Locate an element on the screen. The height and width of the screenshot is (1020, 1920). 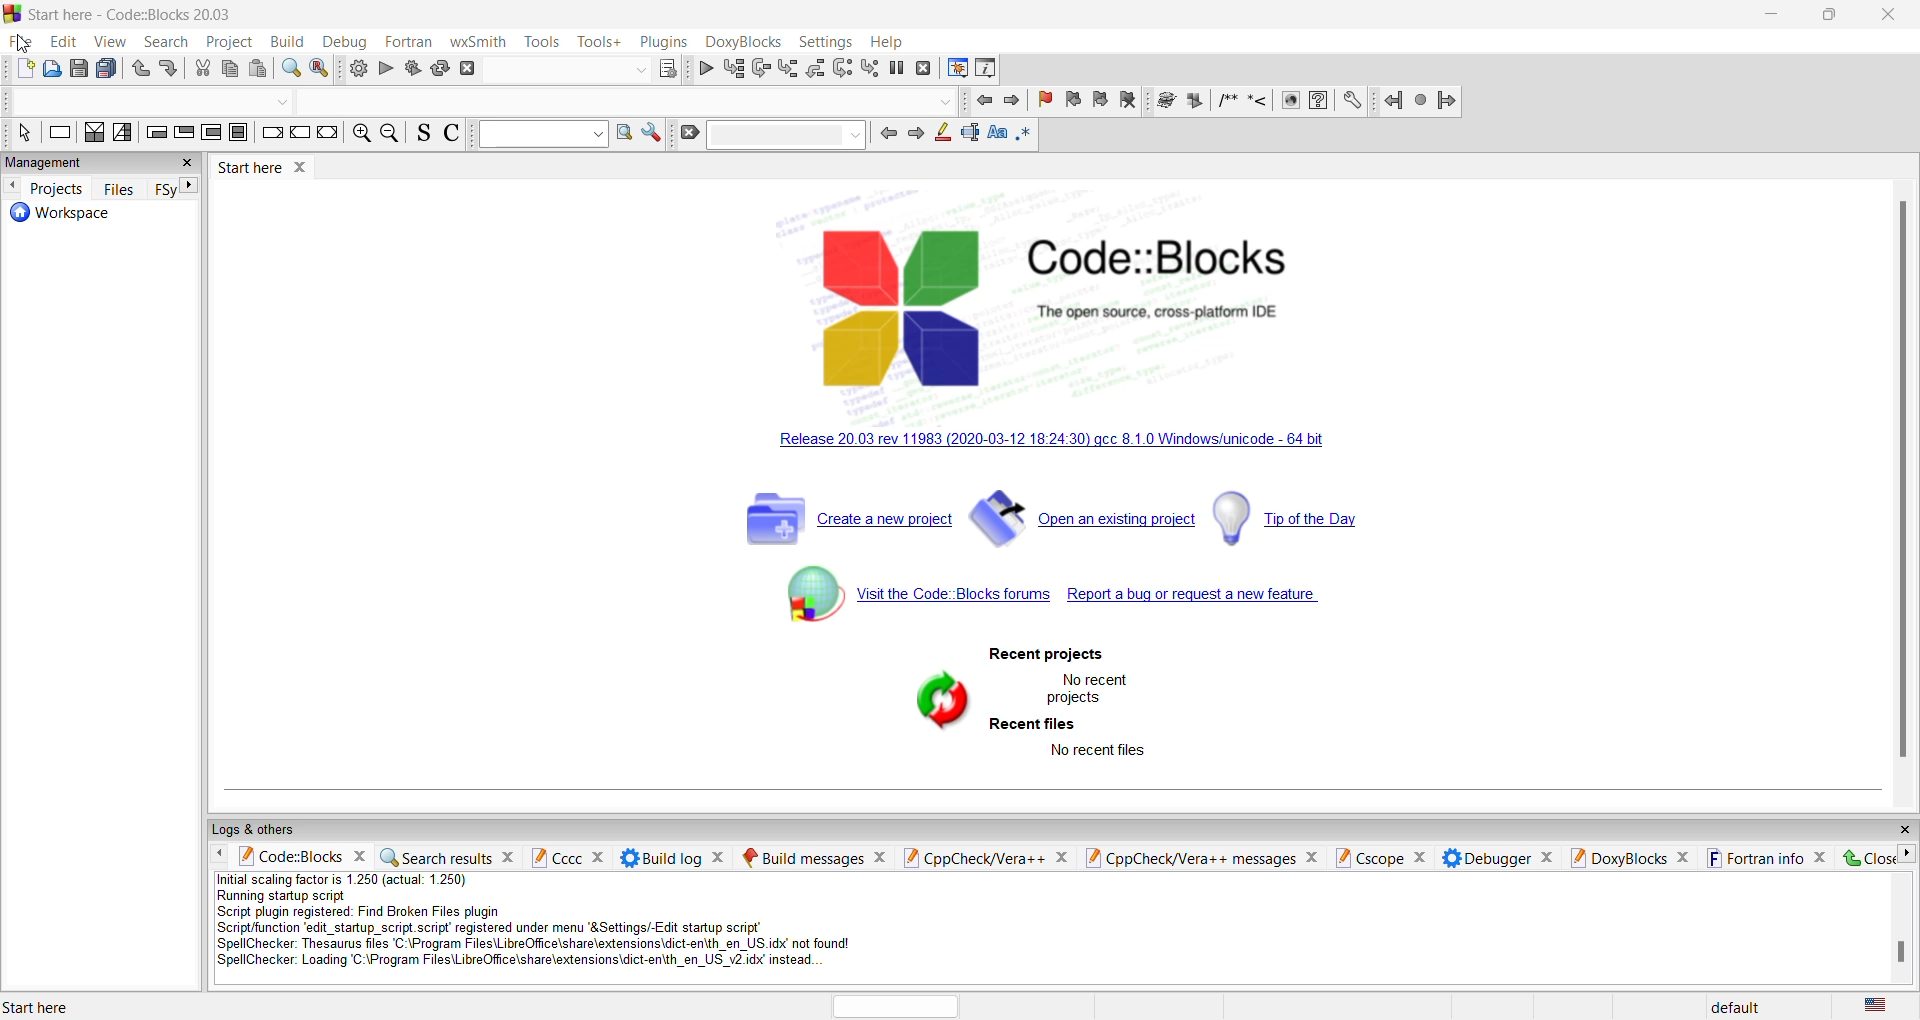
report bug is located at coordinates (1196, 597).